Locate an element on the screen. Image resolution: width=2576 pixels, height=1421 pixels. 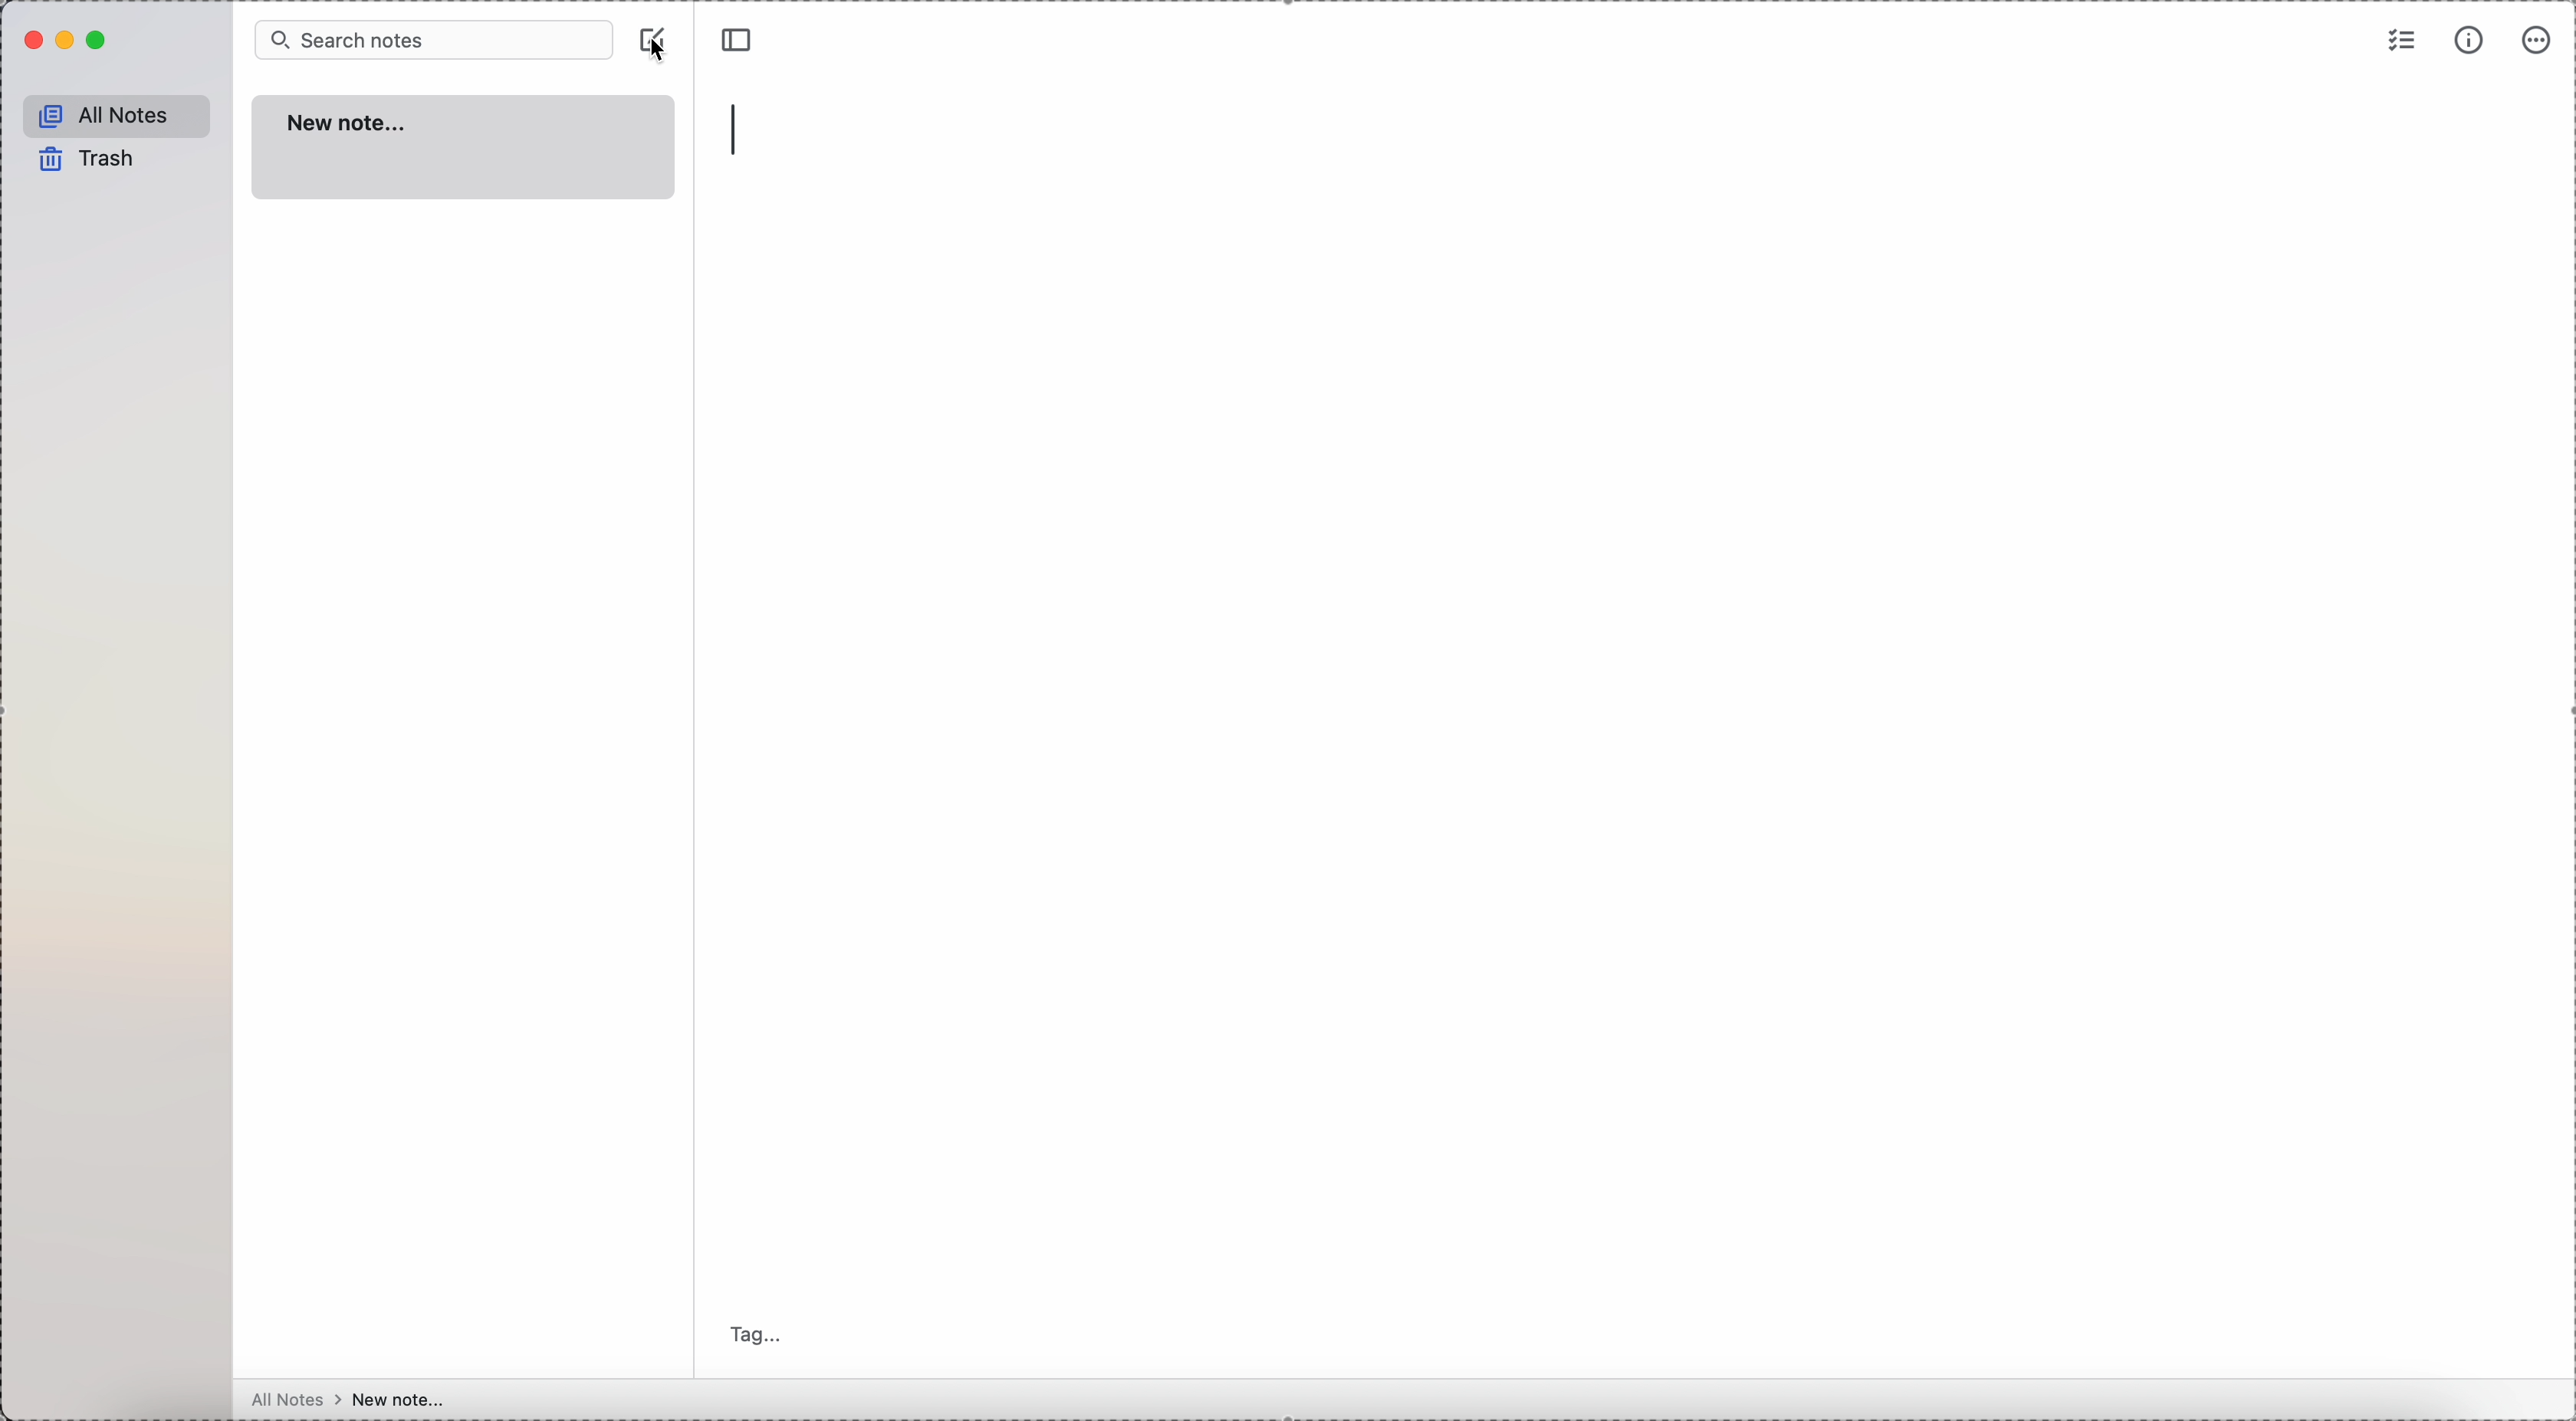
close Simplenote is located at coordinates (31, 40).